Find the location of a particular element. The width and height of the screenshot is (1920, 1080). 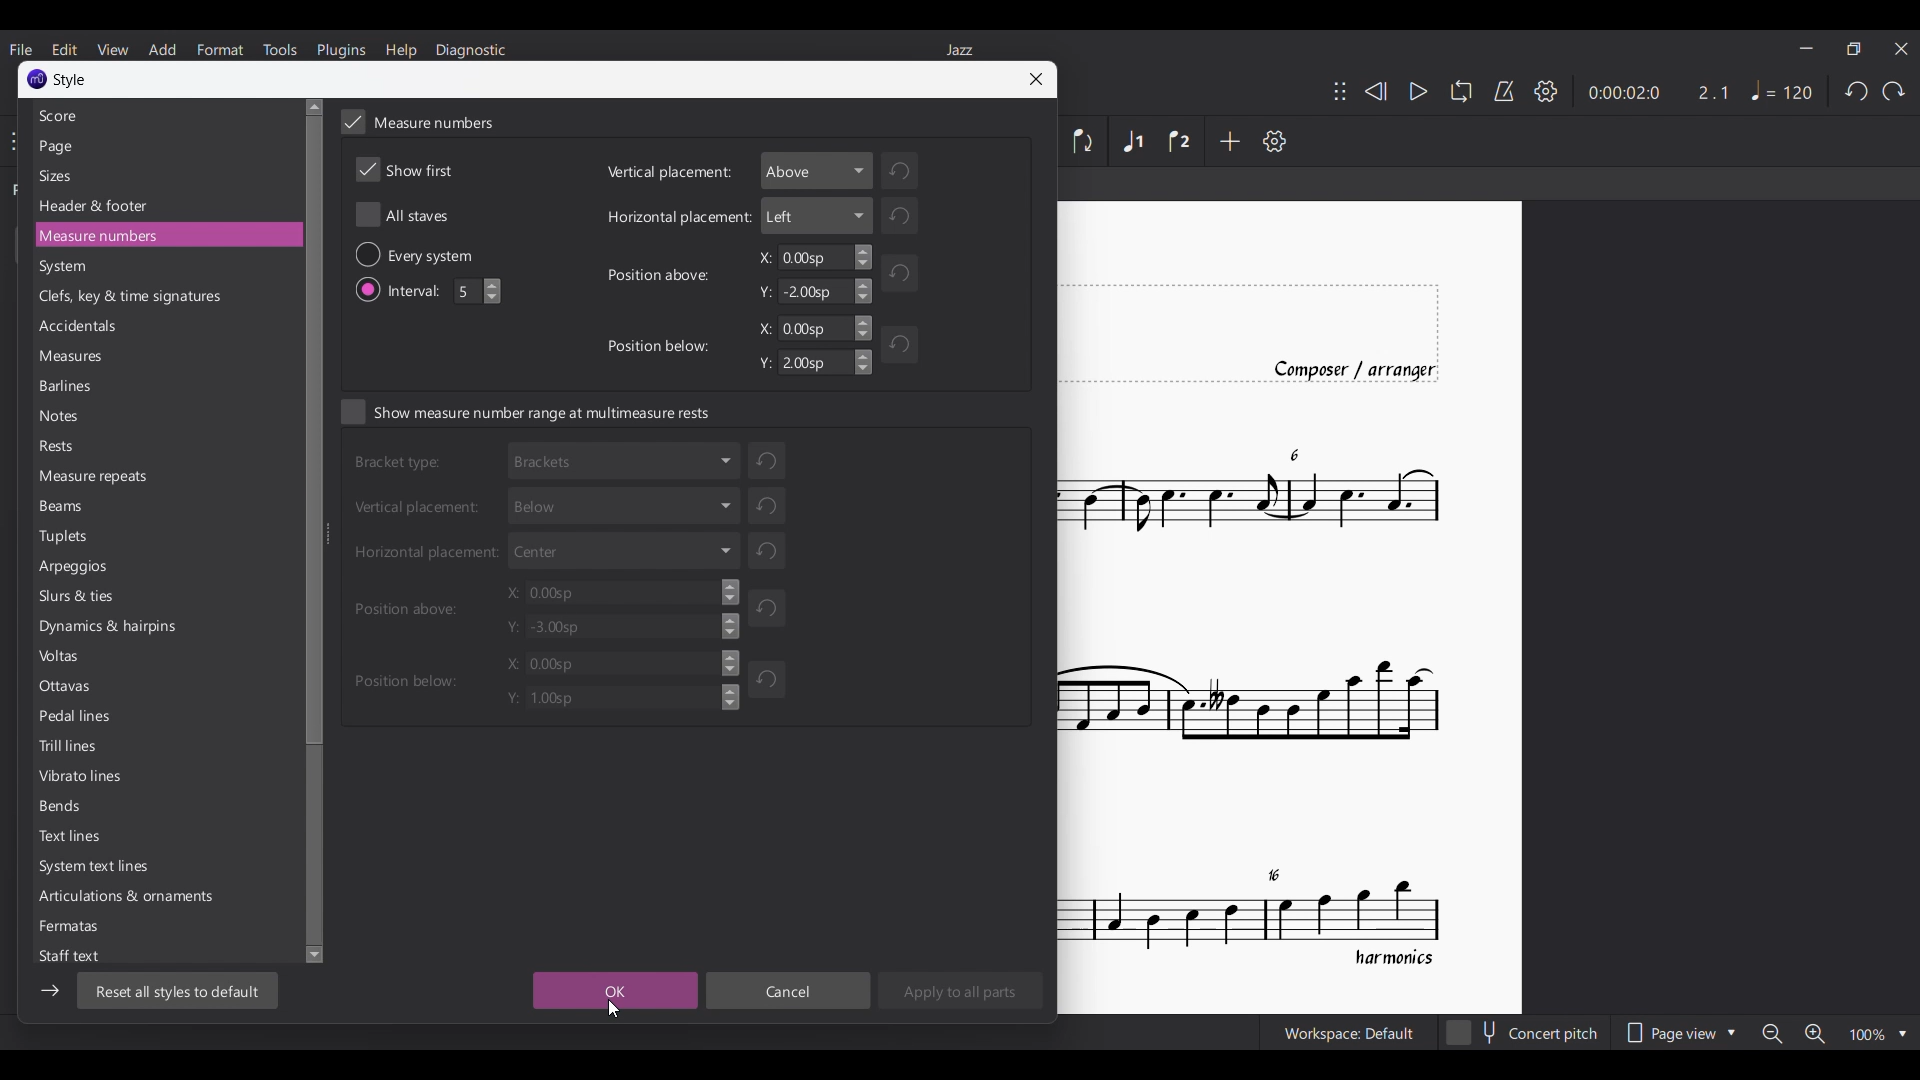

Close interface is located at coordinates (1902, 49).